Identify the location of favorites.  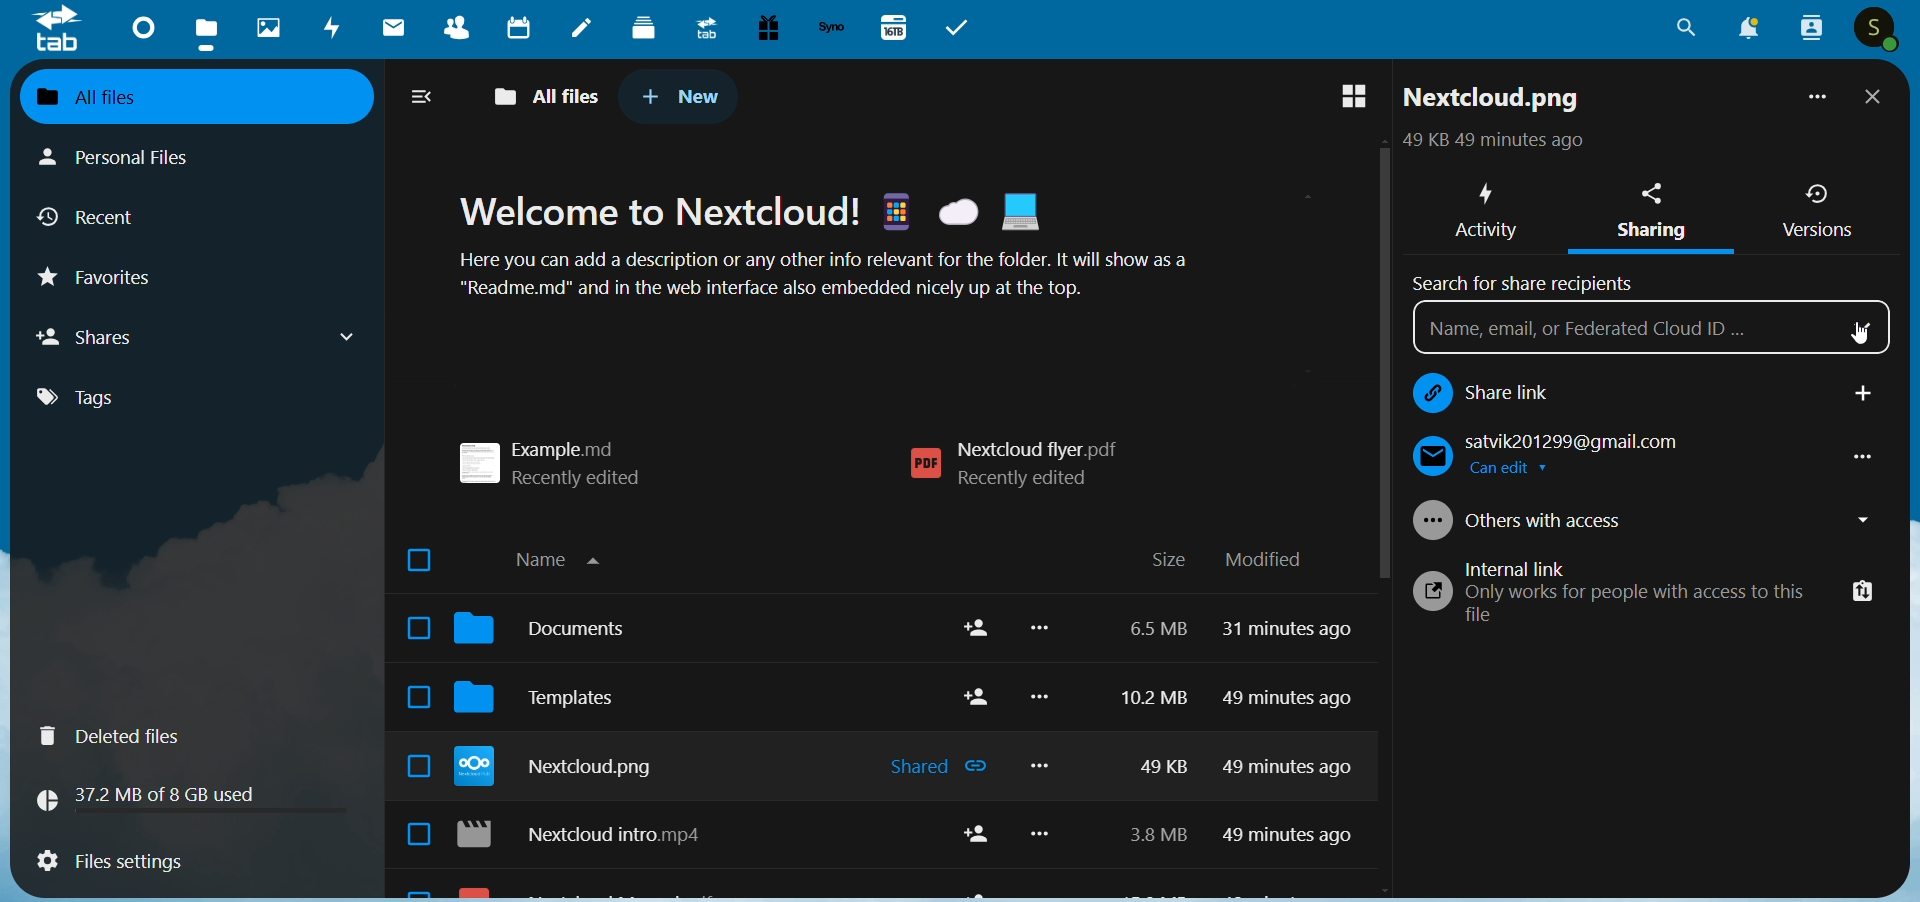
(113, 283).